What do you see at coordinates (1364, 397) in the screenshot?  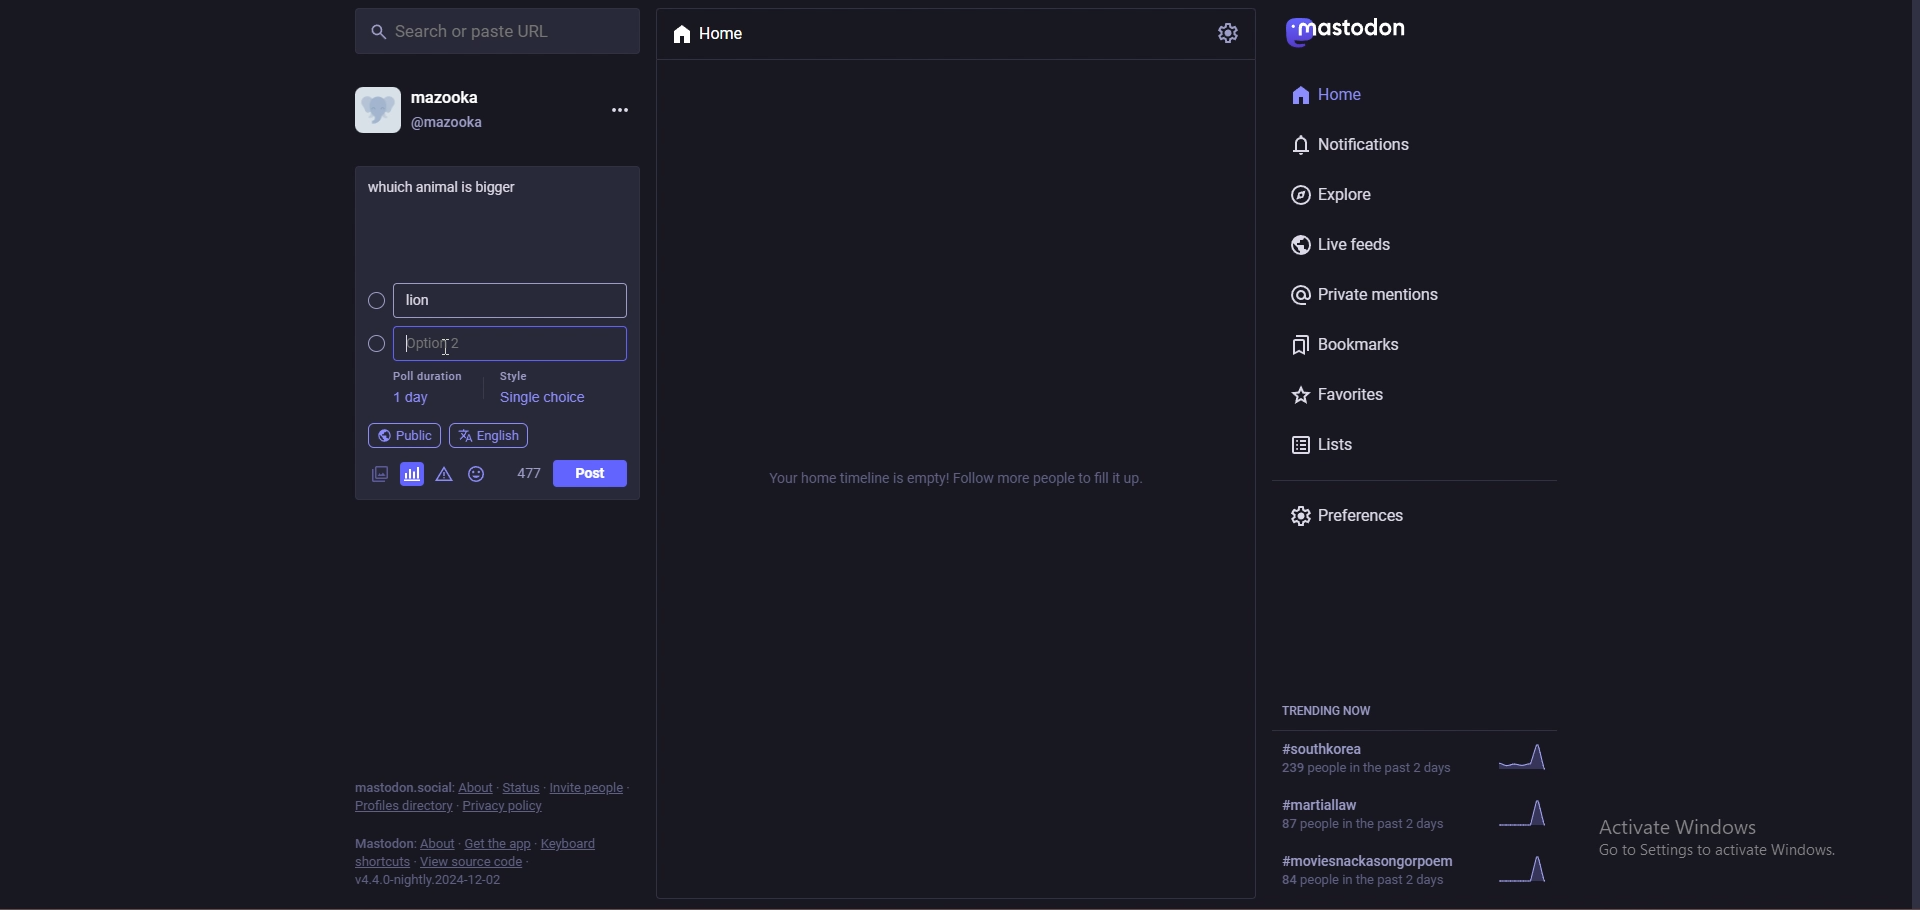 I see `favorites` at bounding box center [1364, 397].